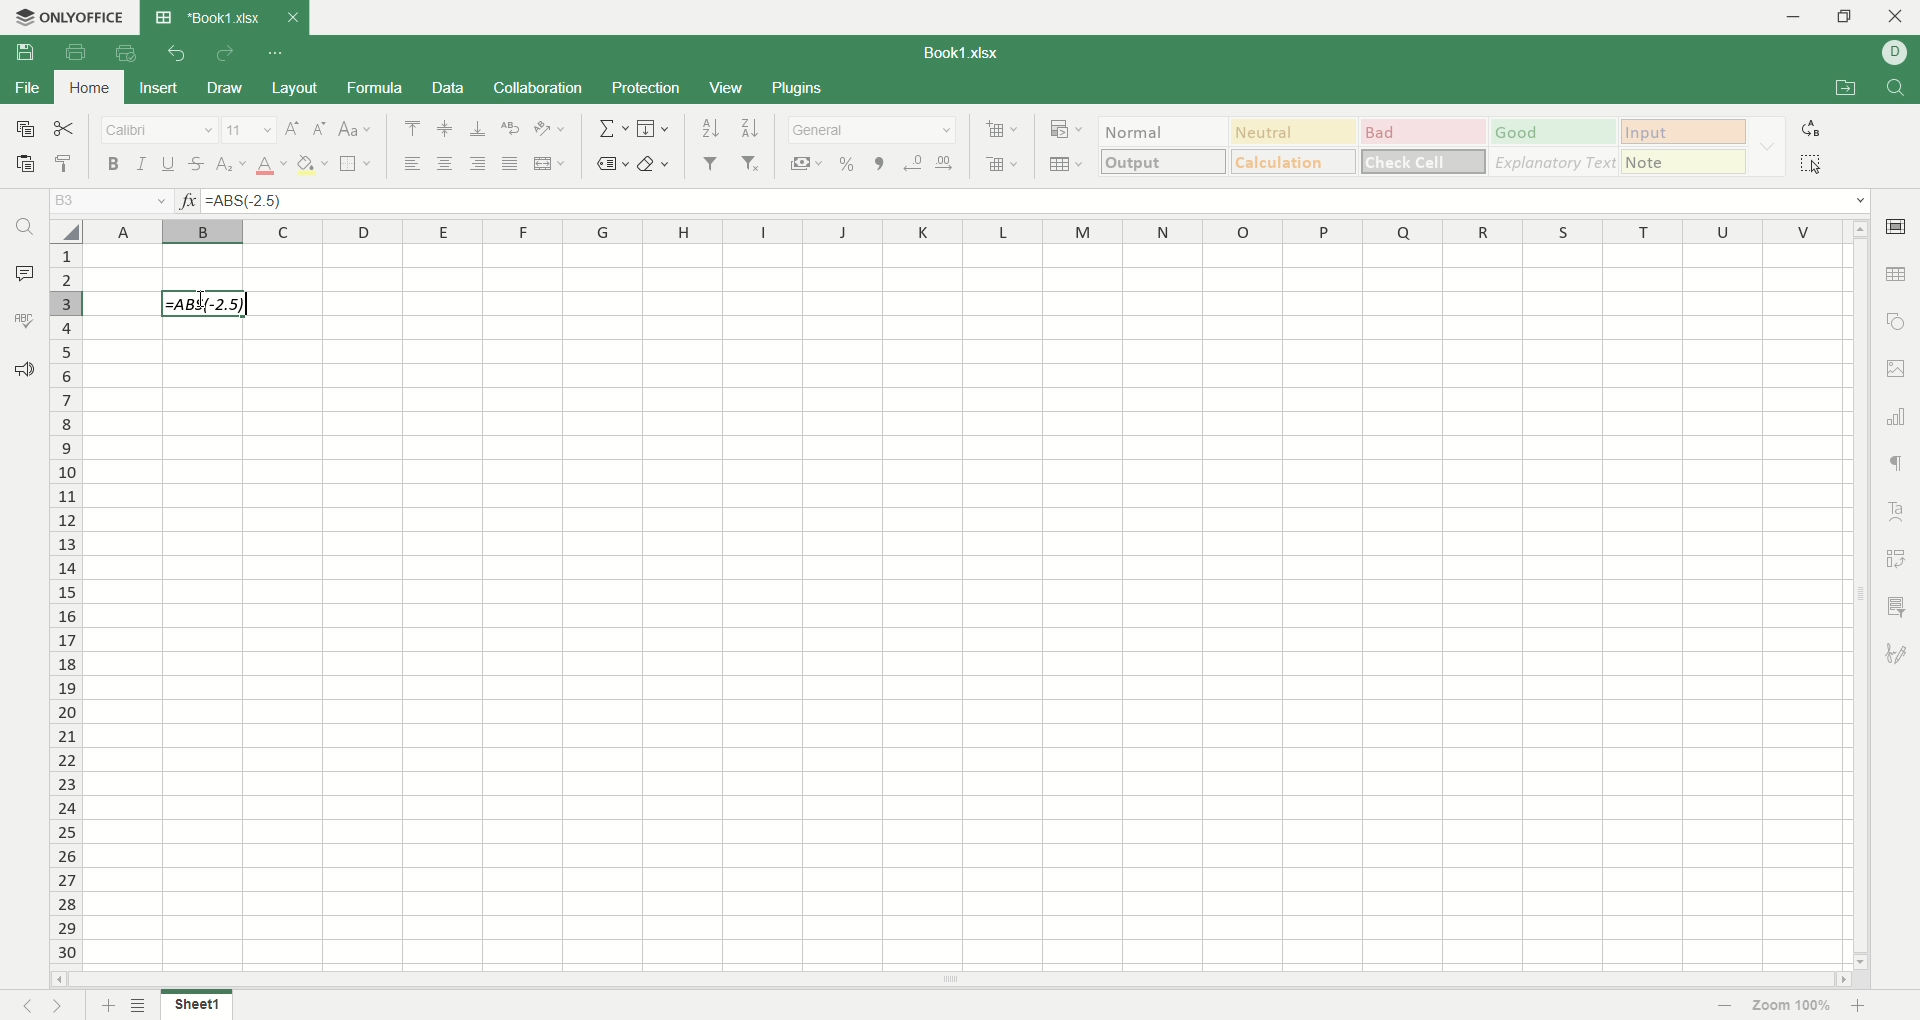  Describe the element at coordinates (1849, 89) in the screenshot. I see `open file location` at that location.